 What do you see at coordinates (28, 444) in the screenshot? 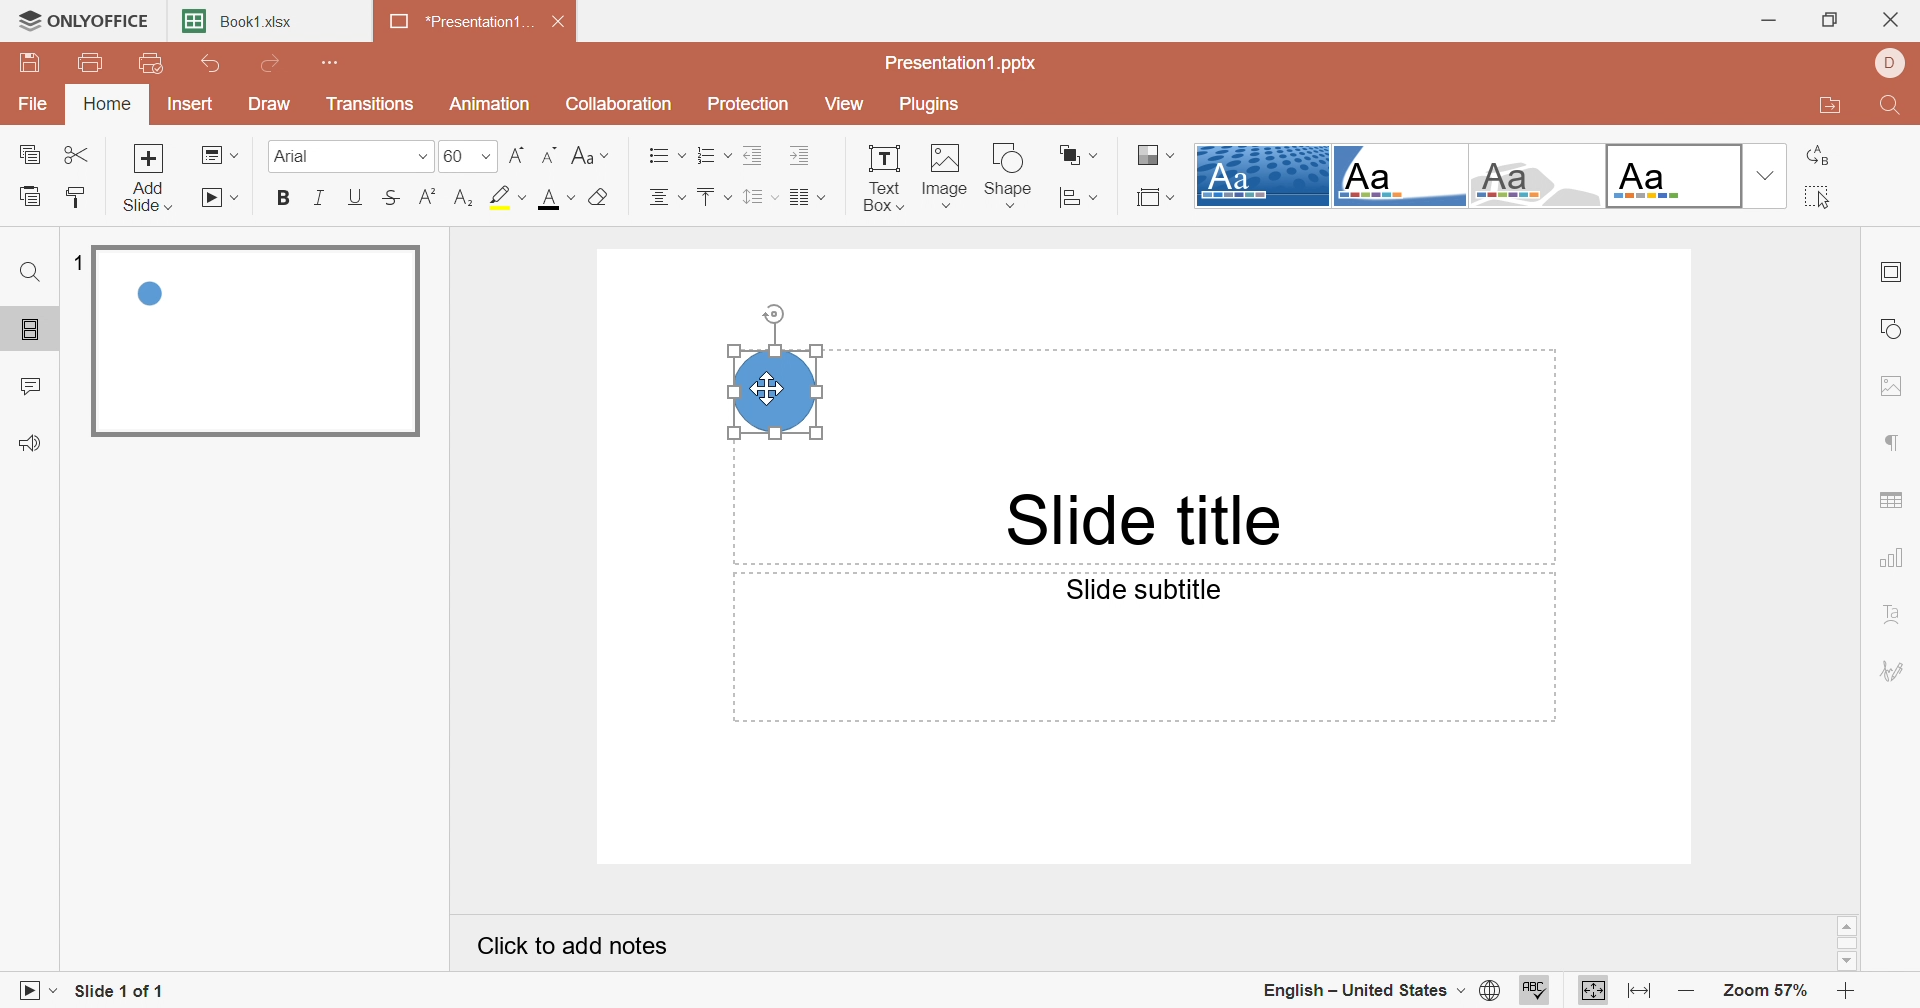
I see `Feedback & Support` at bounding box center [28, 444].